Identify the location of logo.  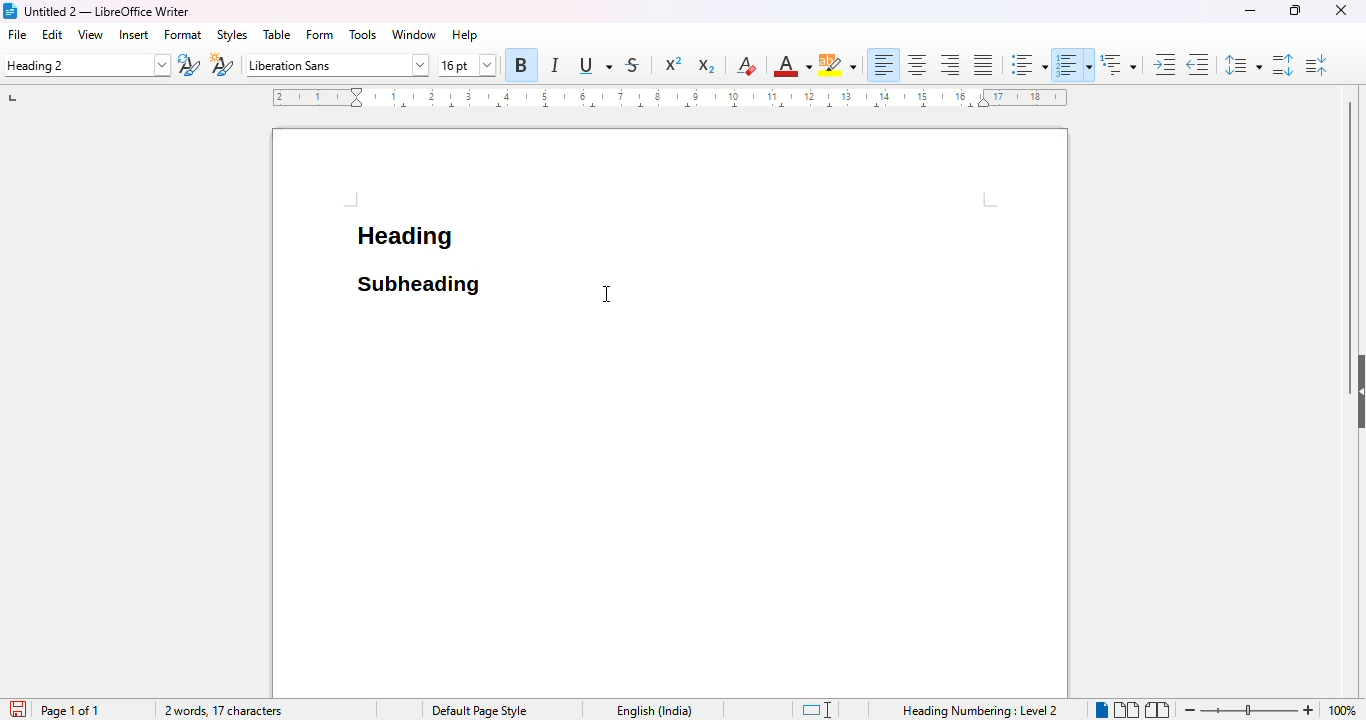
(11, 11).